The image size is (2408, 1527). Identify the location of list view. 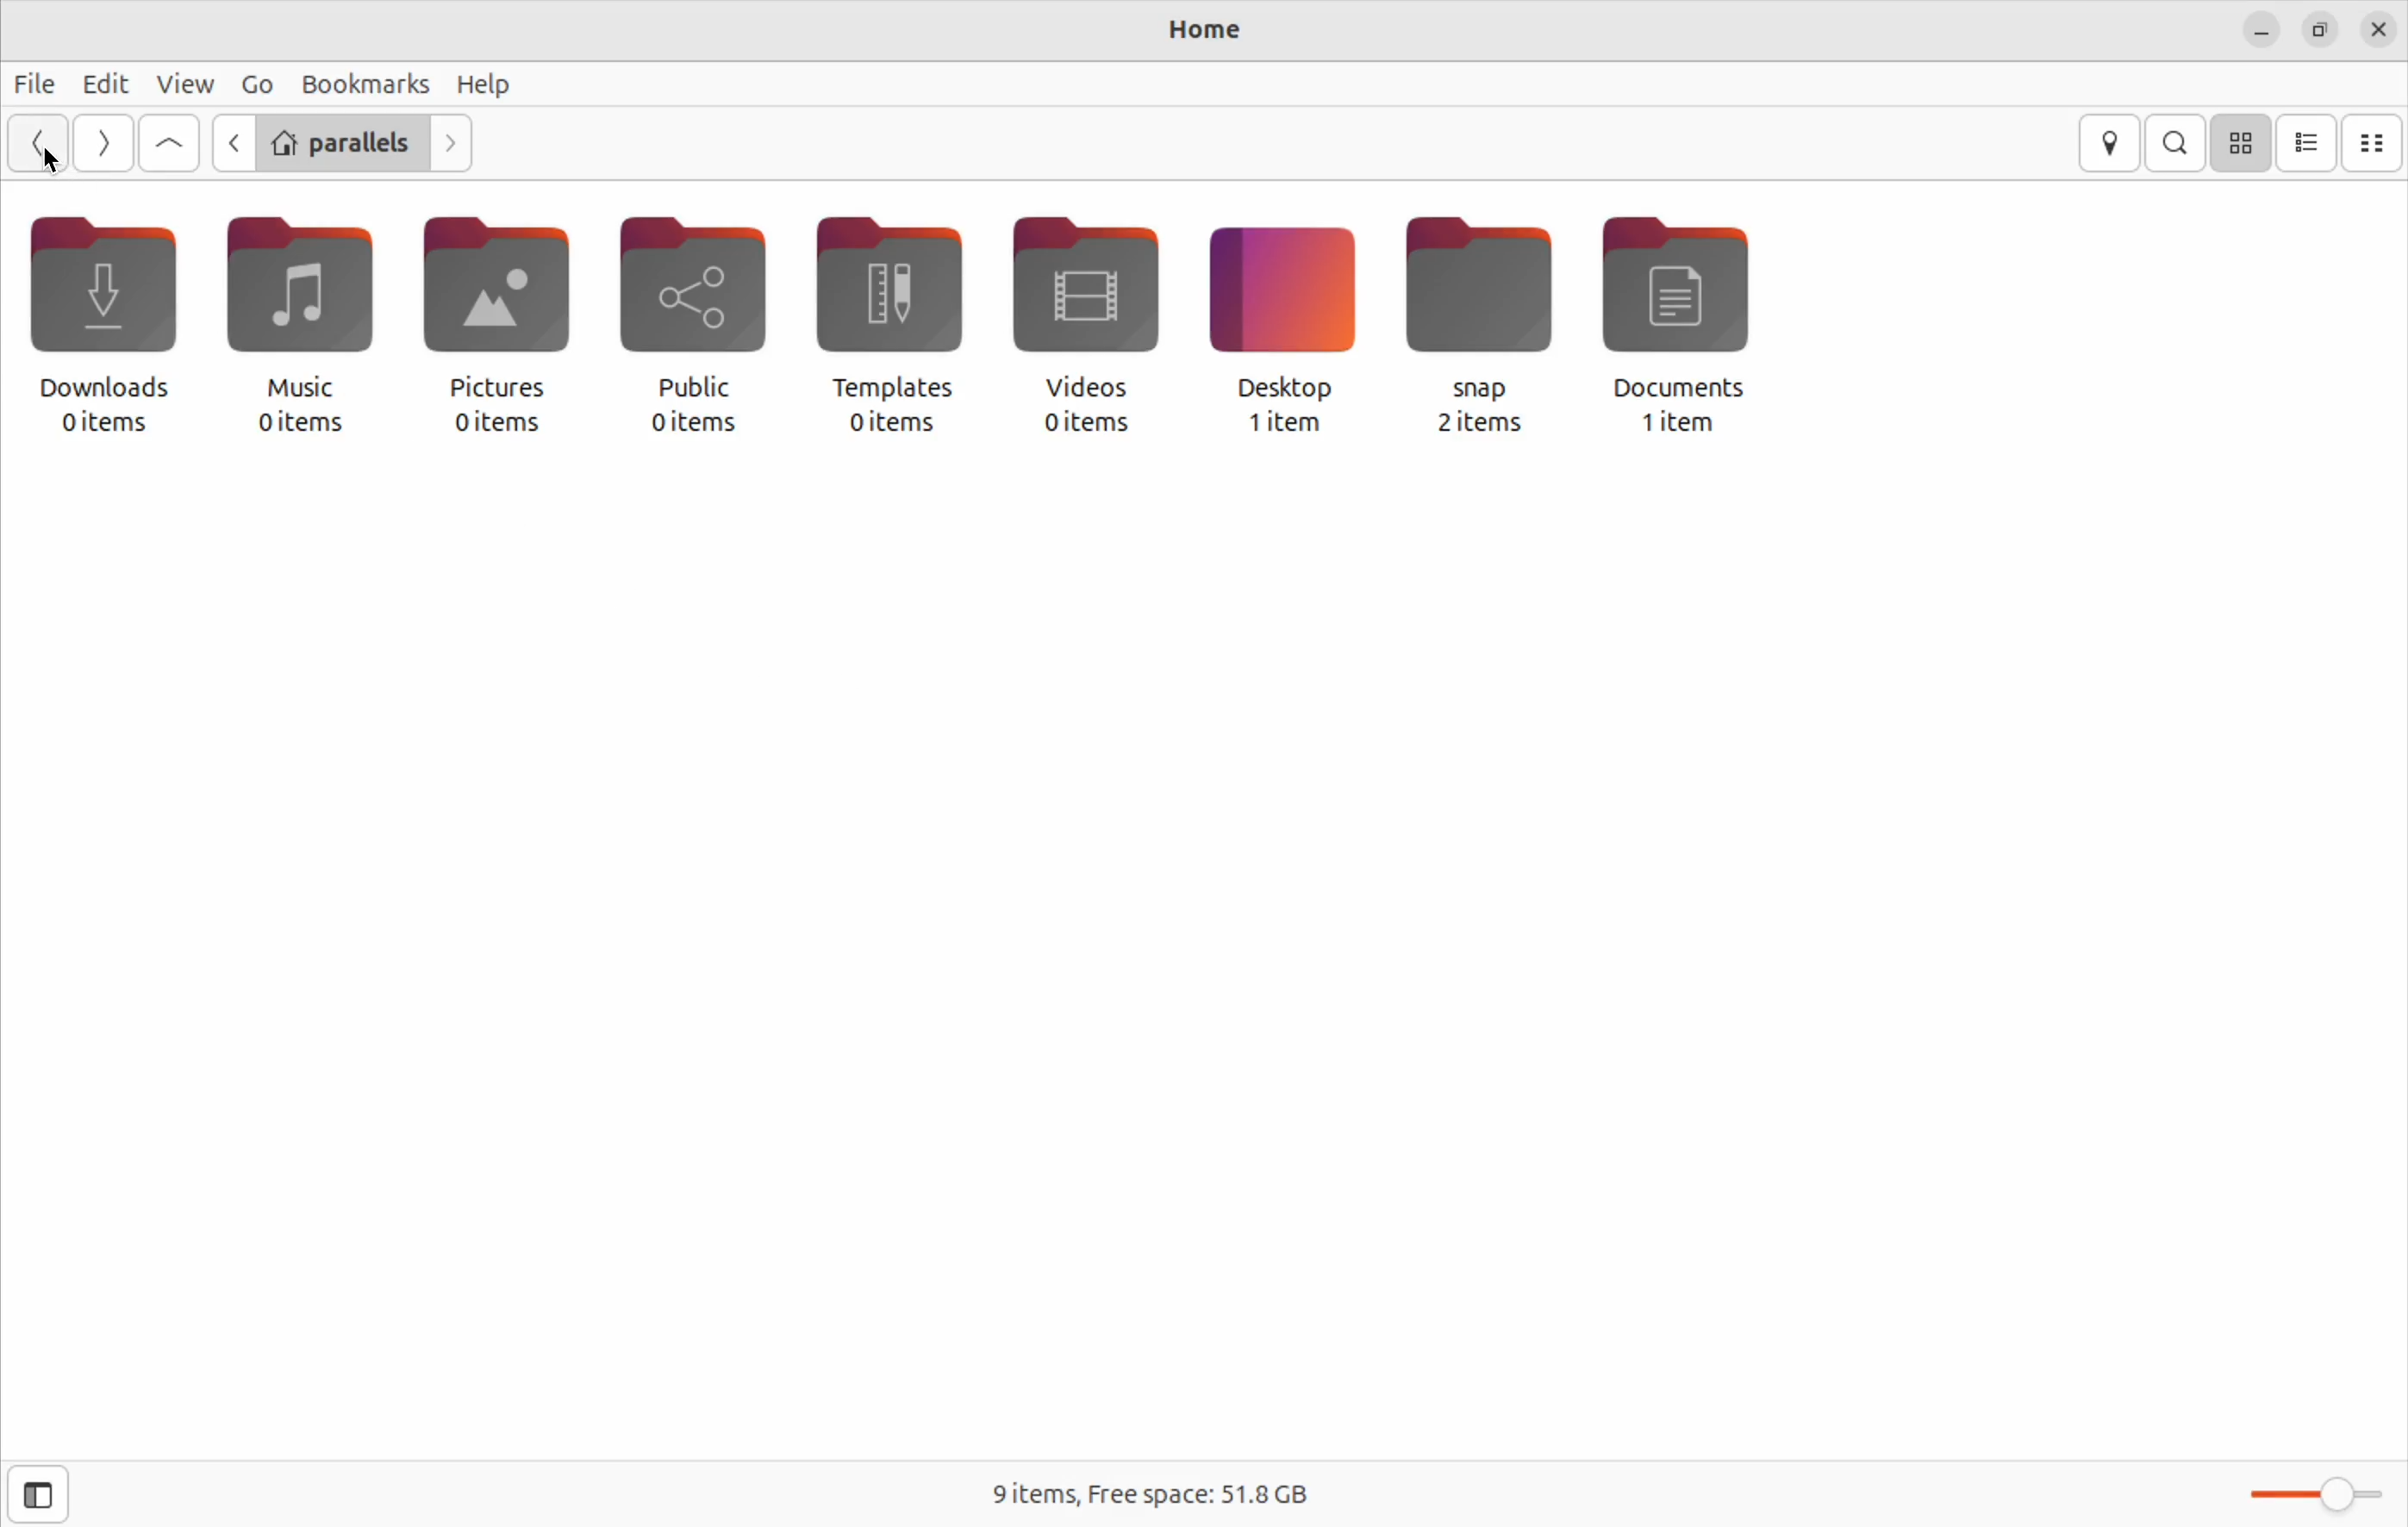
(2308, 142).